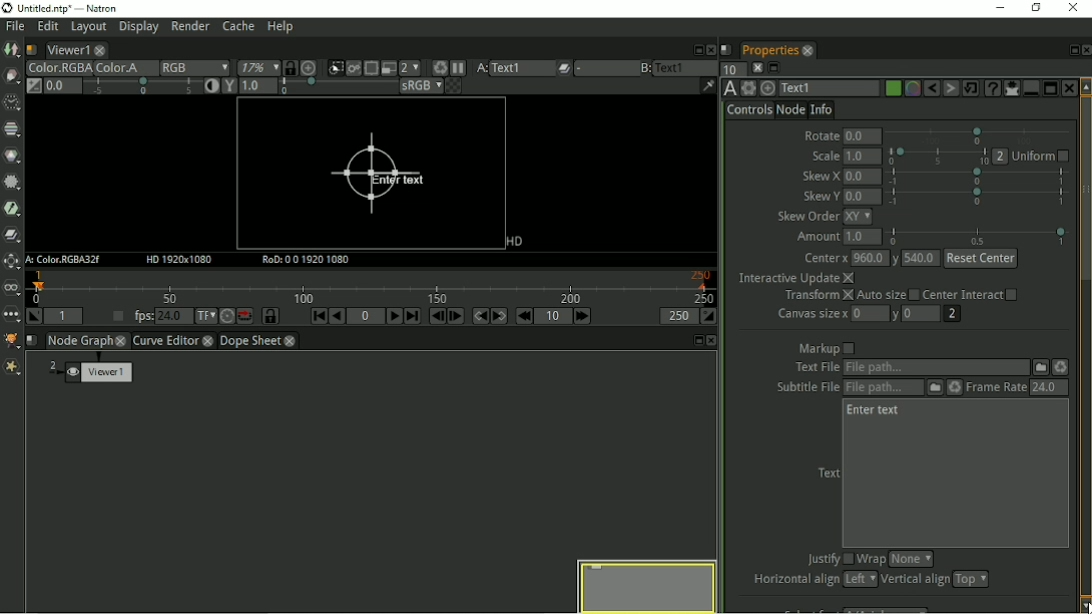 The height and width of the screenshot is (614, 1092). I want to click on File, so click(1039, 367).